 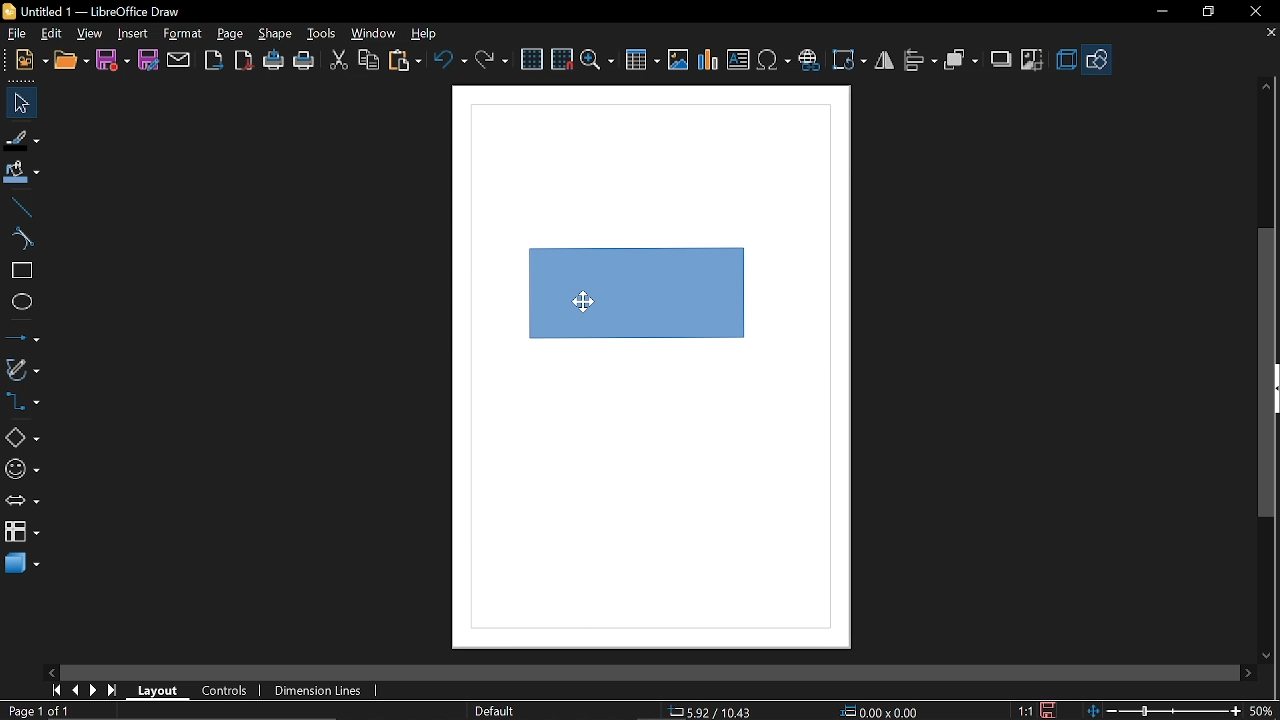 What do you see at coordinates (158, 691) in the screenshot?
I see `Layout` at bounding box center [158, 691].